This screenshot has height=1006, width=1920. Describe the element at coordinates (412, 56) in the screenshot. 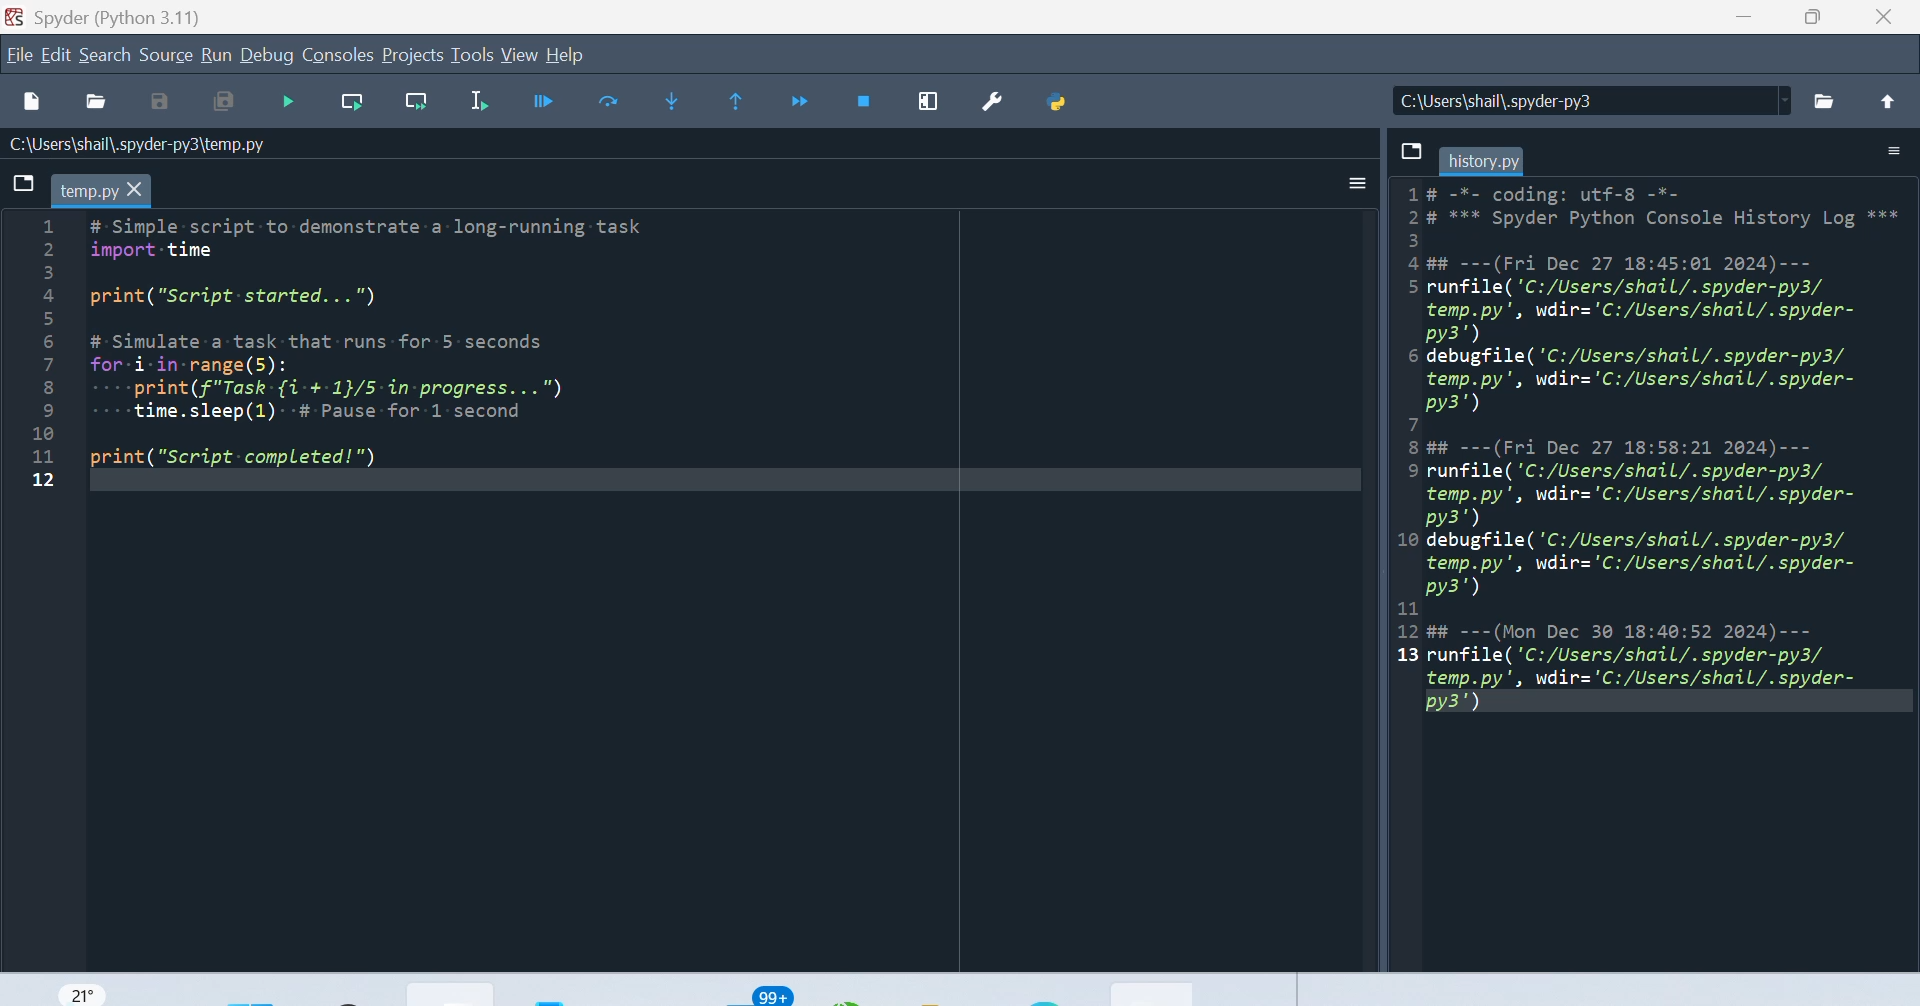

I see `Projects` at that location.